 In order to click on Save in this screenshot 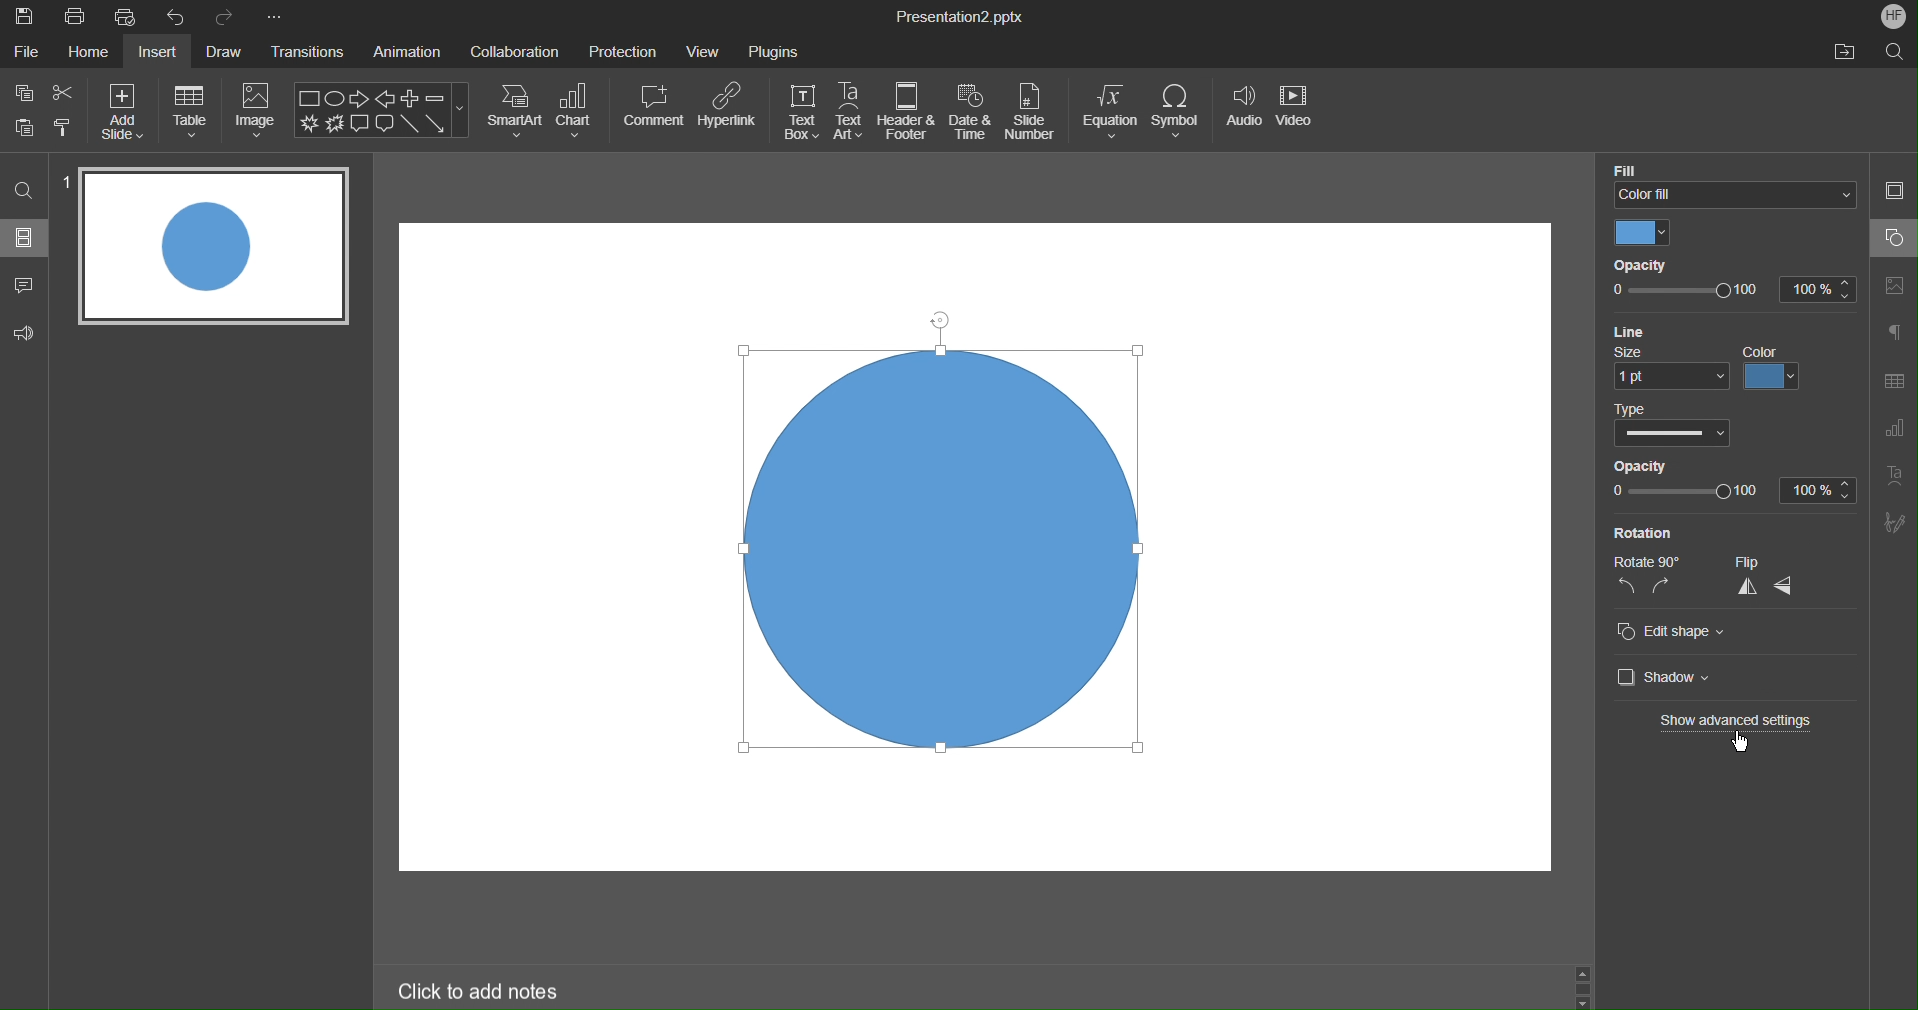, I will do `click(23, 17)`.